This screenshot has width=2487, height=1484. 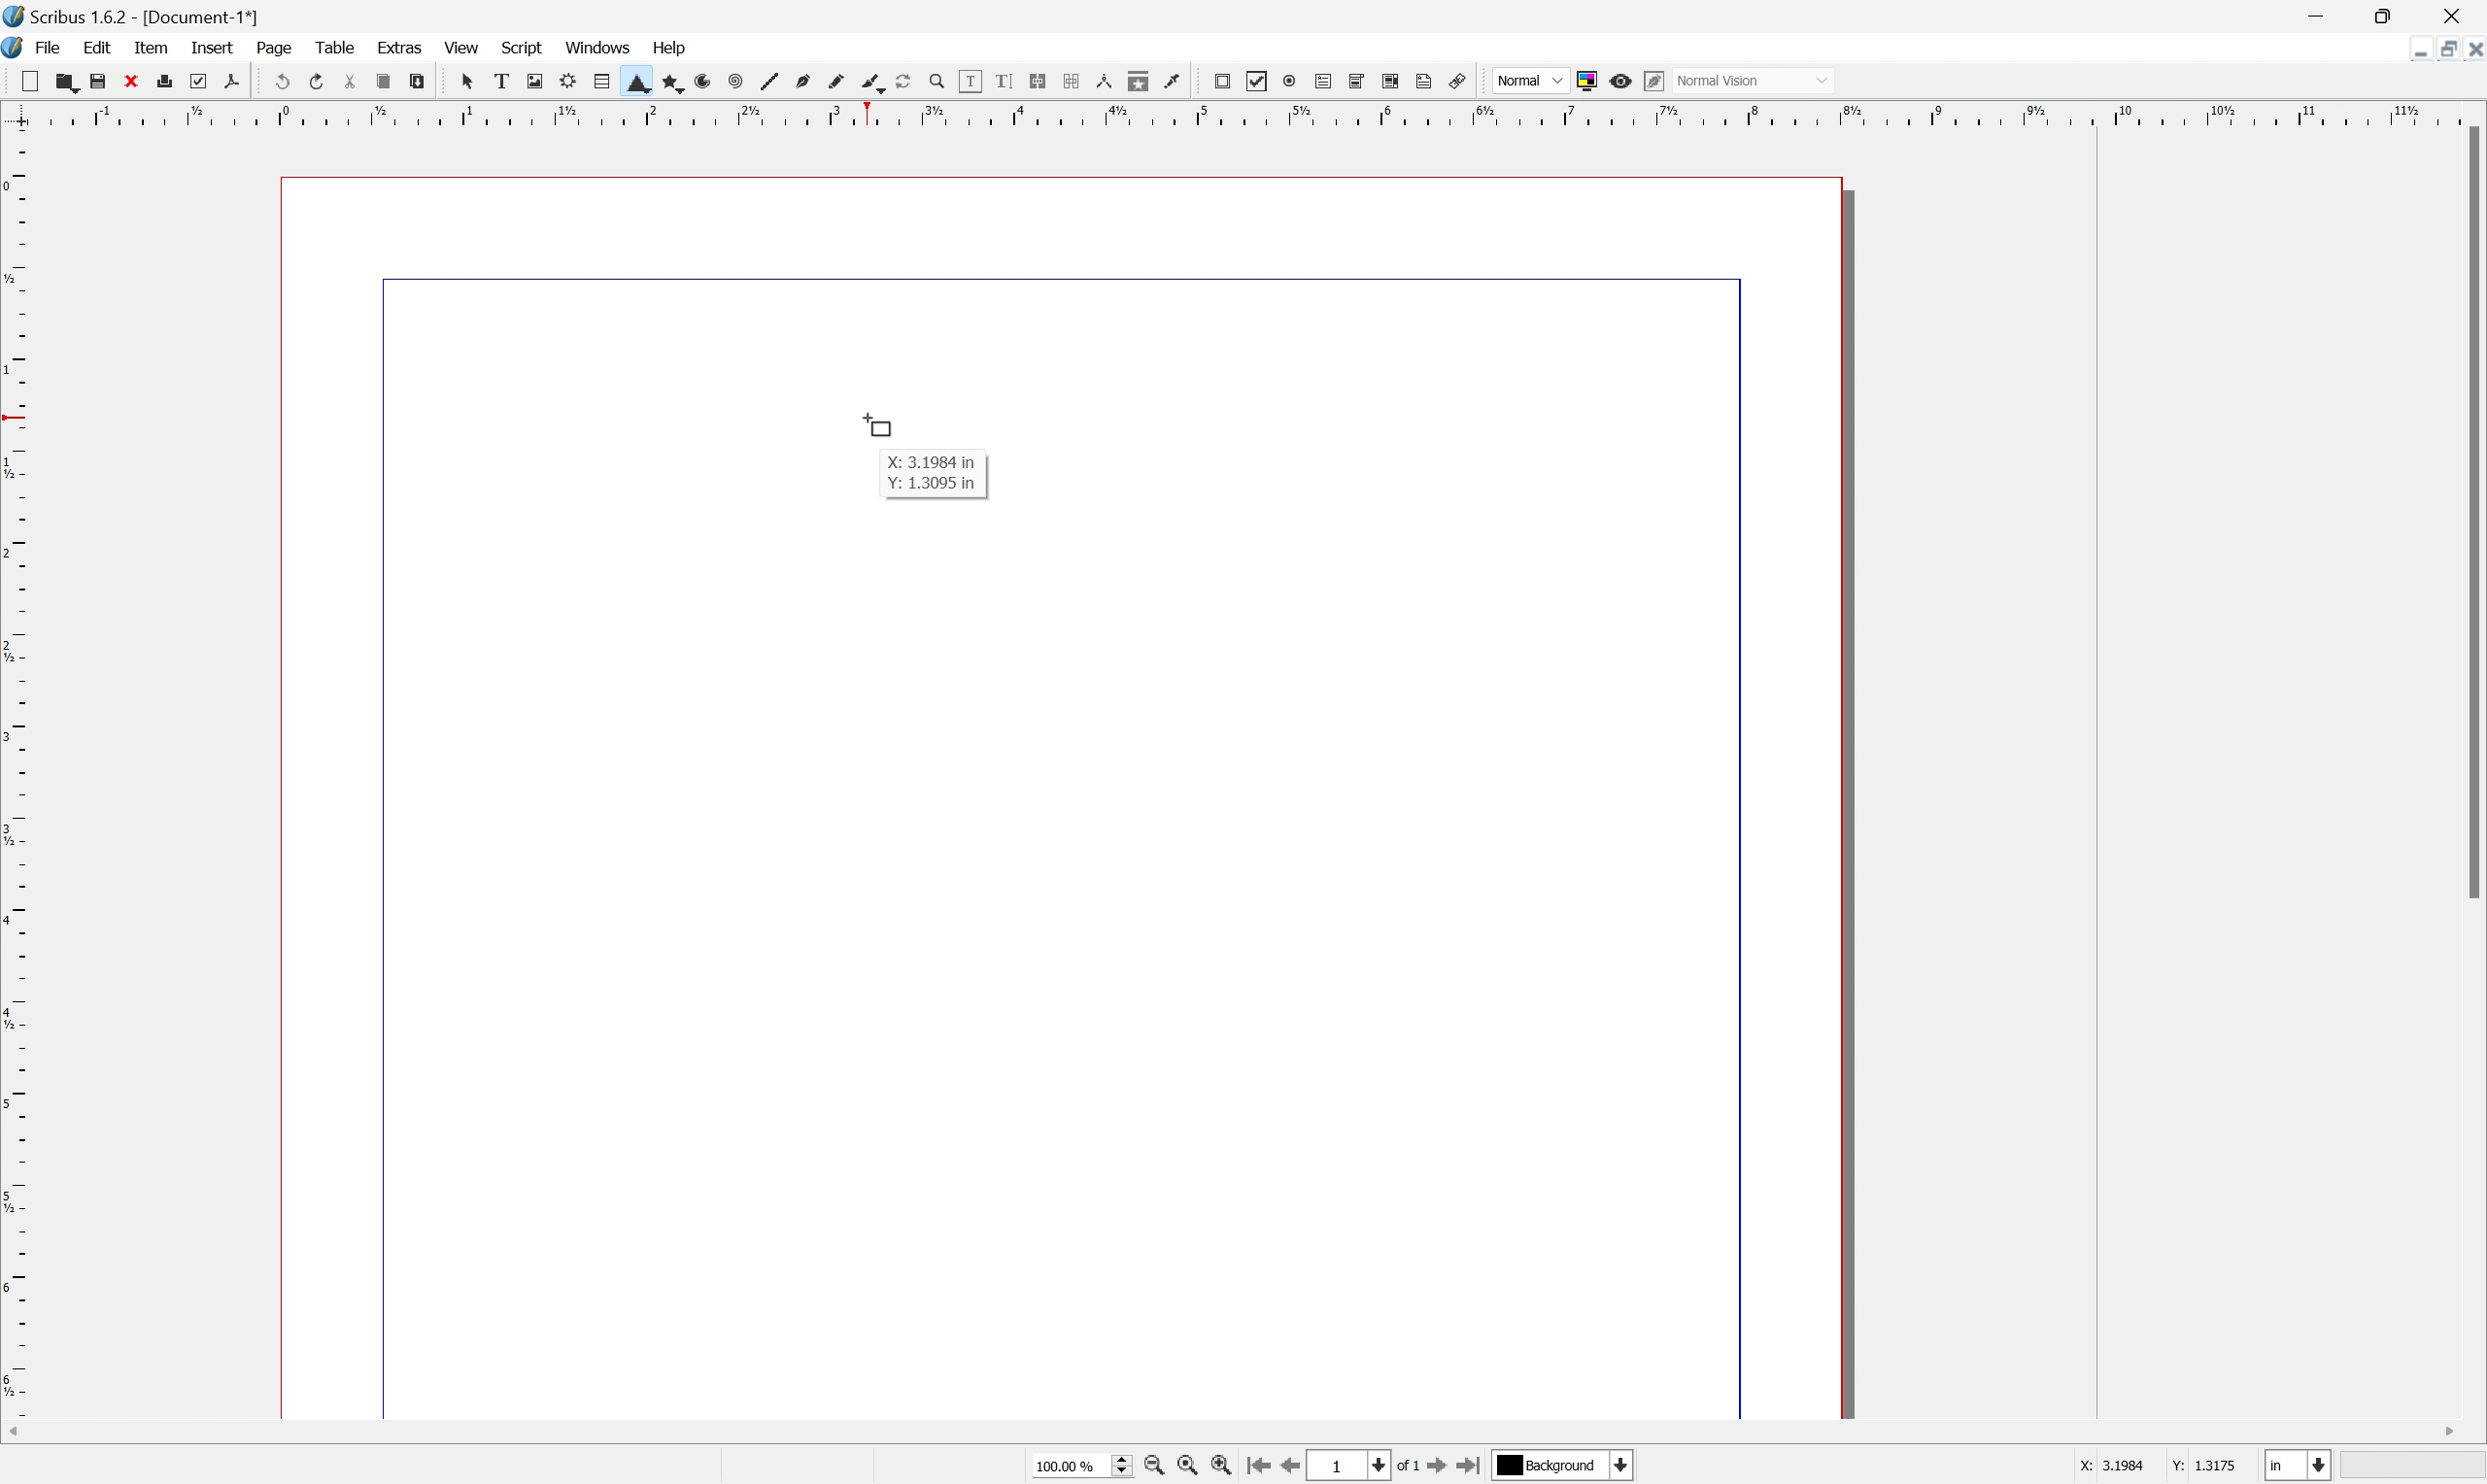 What do you see at coordinates (1320, 81) in the screenshot?
I see `PDF text field` at bounding box center [1320, 81].